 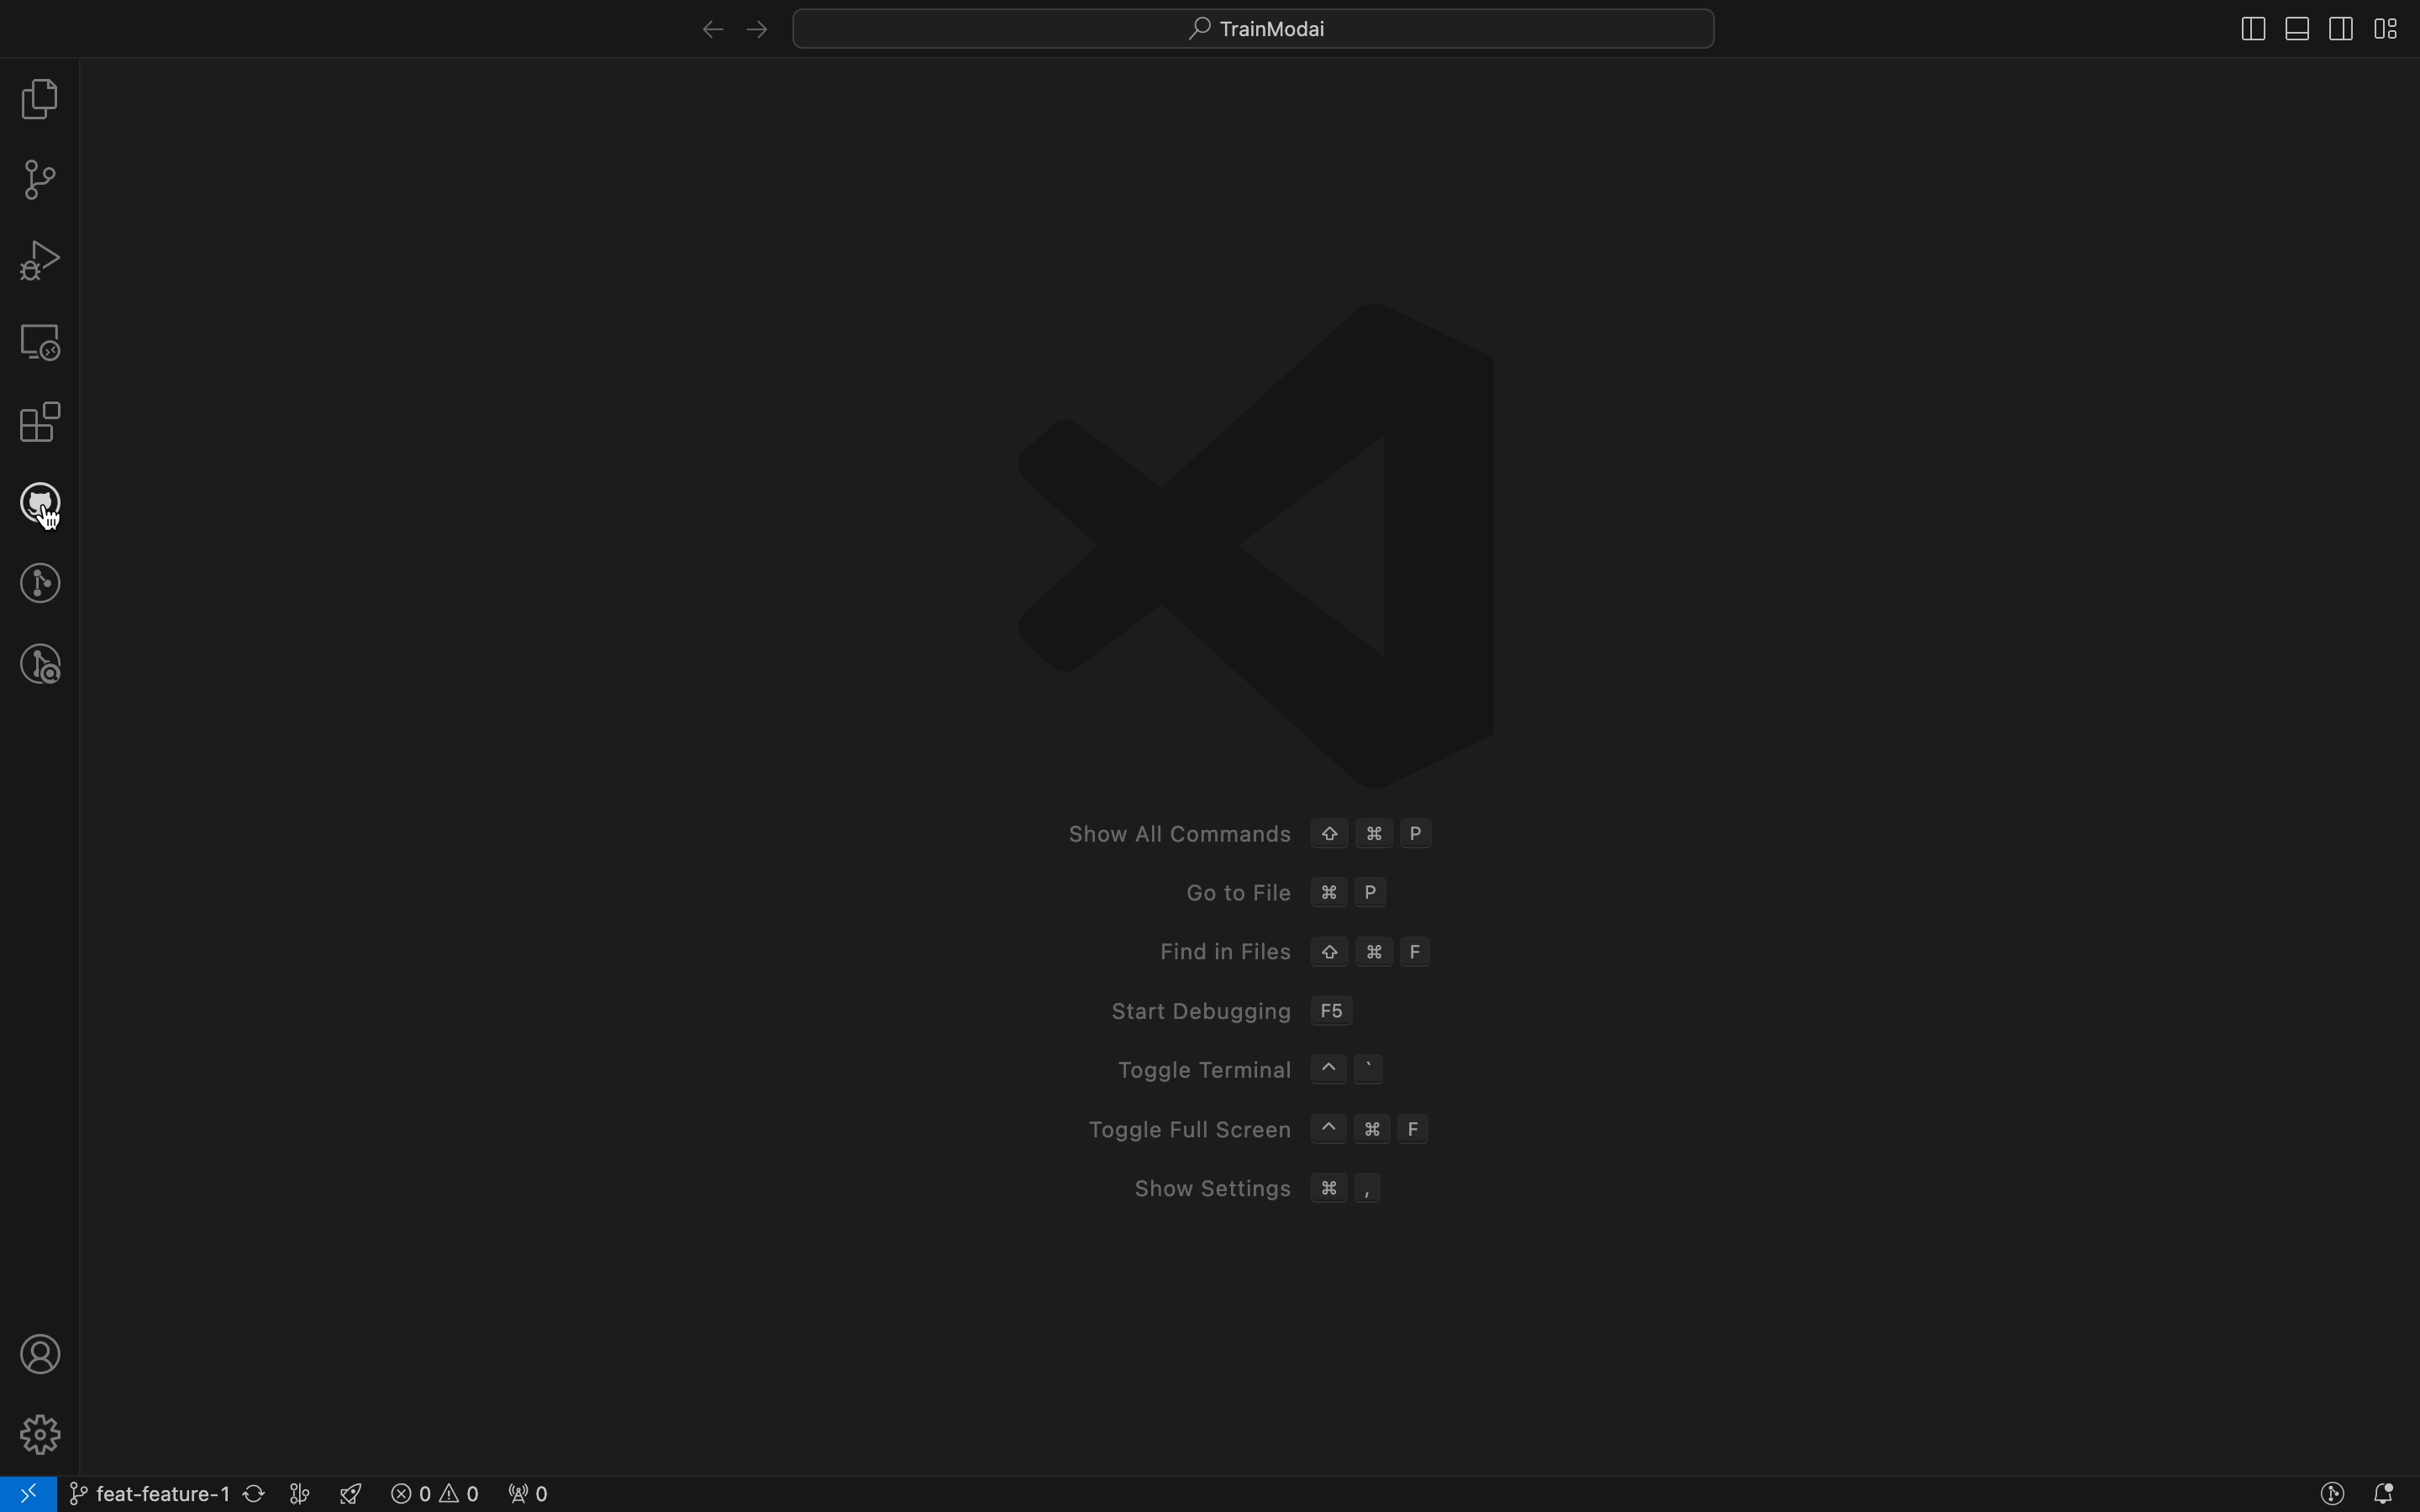 What do you see at coordinates (2387, 28) in the screenshot?
I see `layouts` at bounding box center [2387, 28].